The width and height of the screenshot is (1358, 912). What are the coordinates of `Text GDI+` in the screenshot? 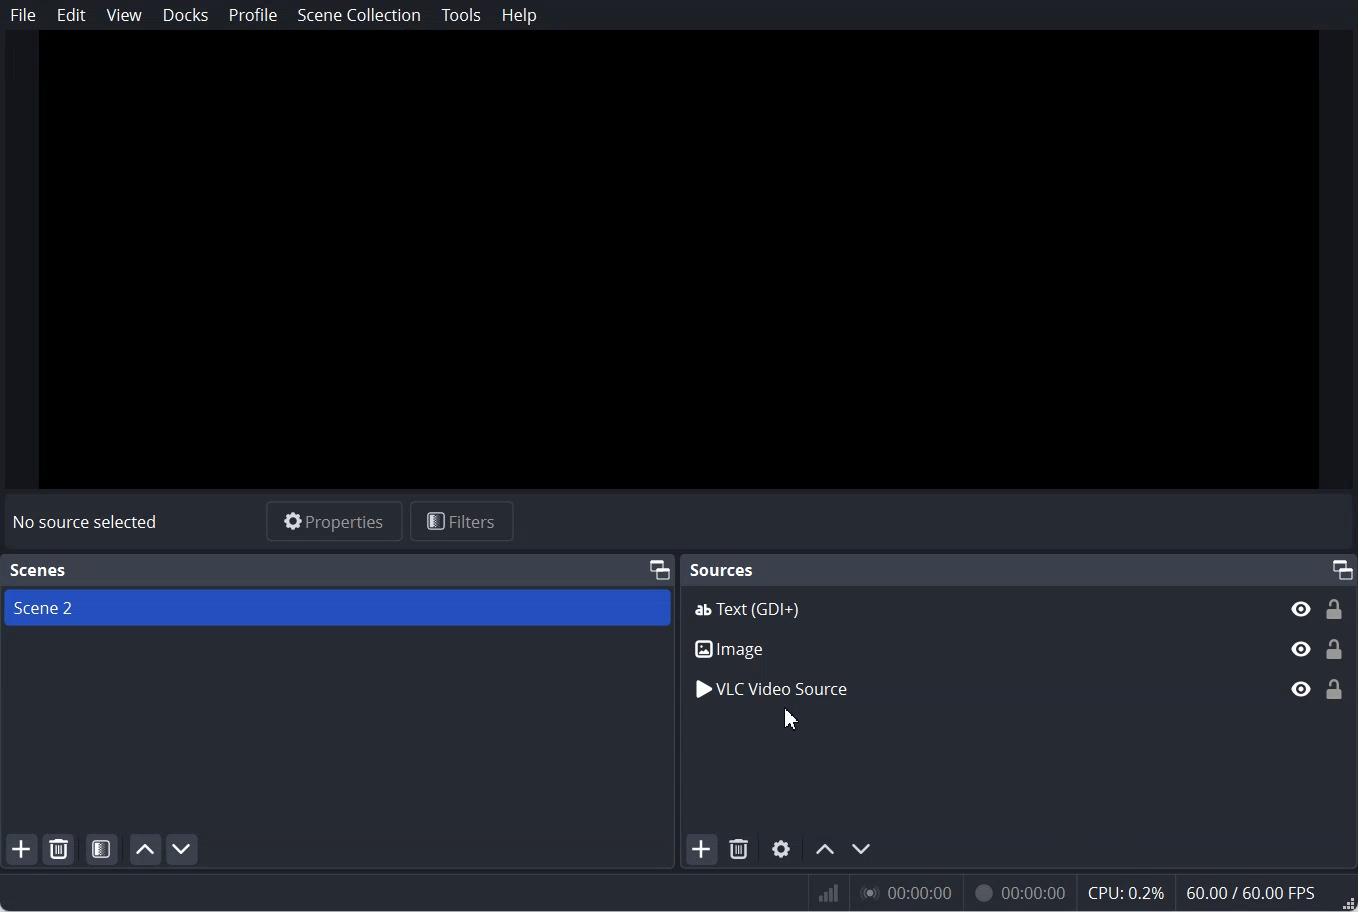 It's located at (1019, 607).